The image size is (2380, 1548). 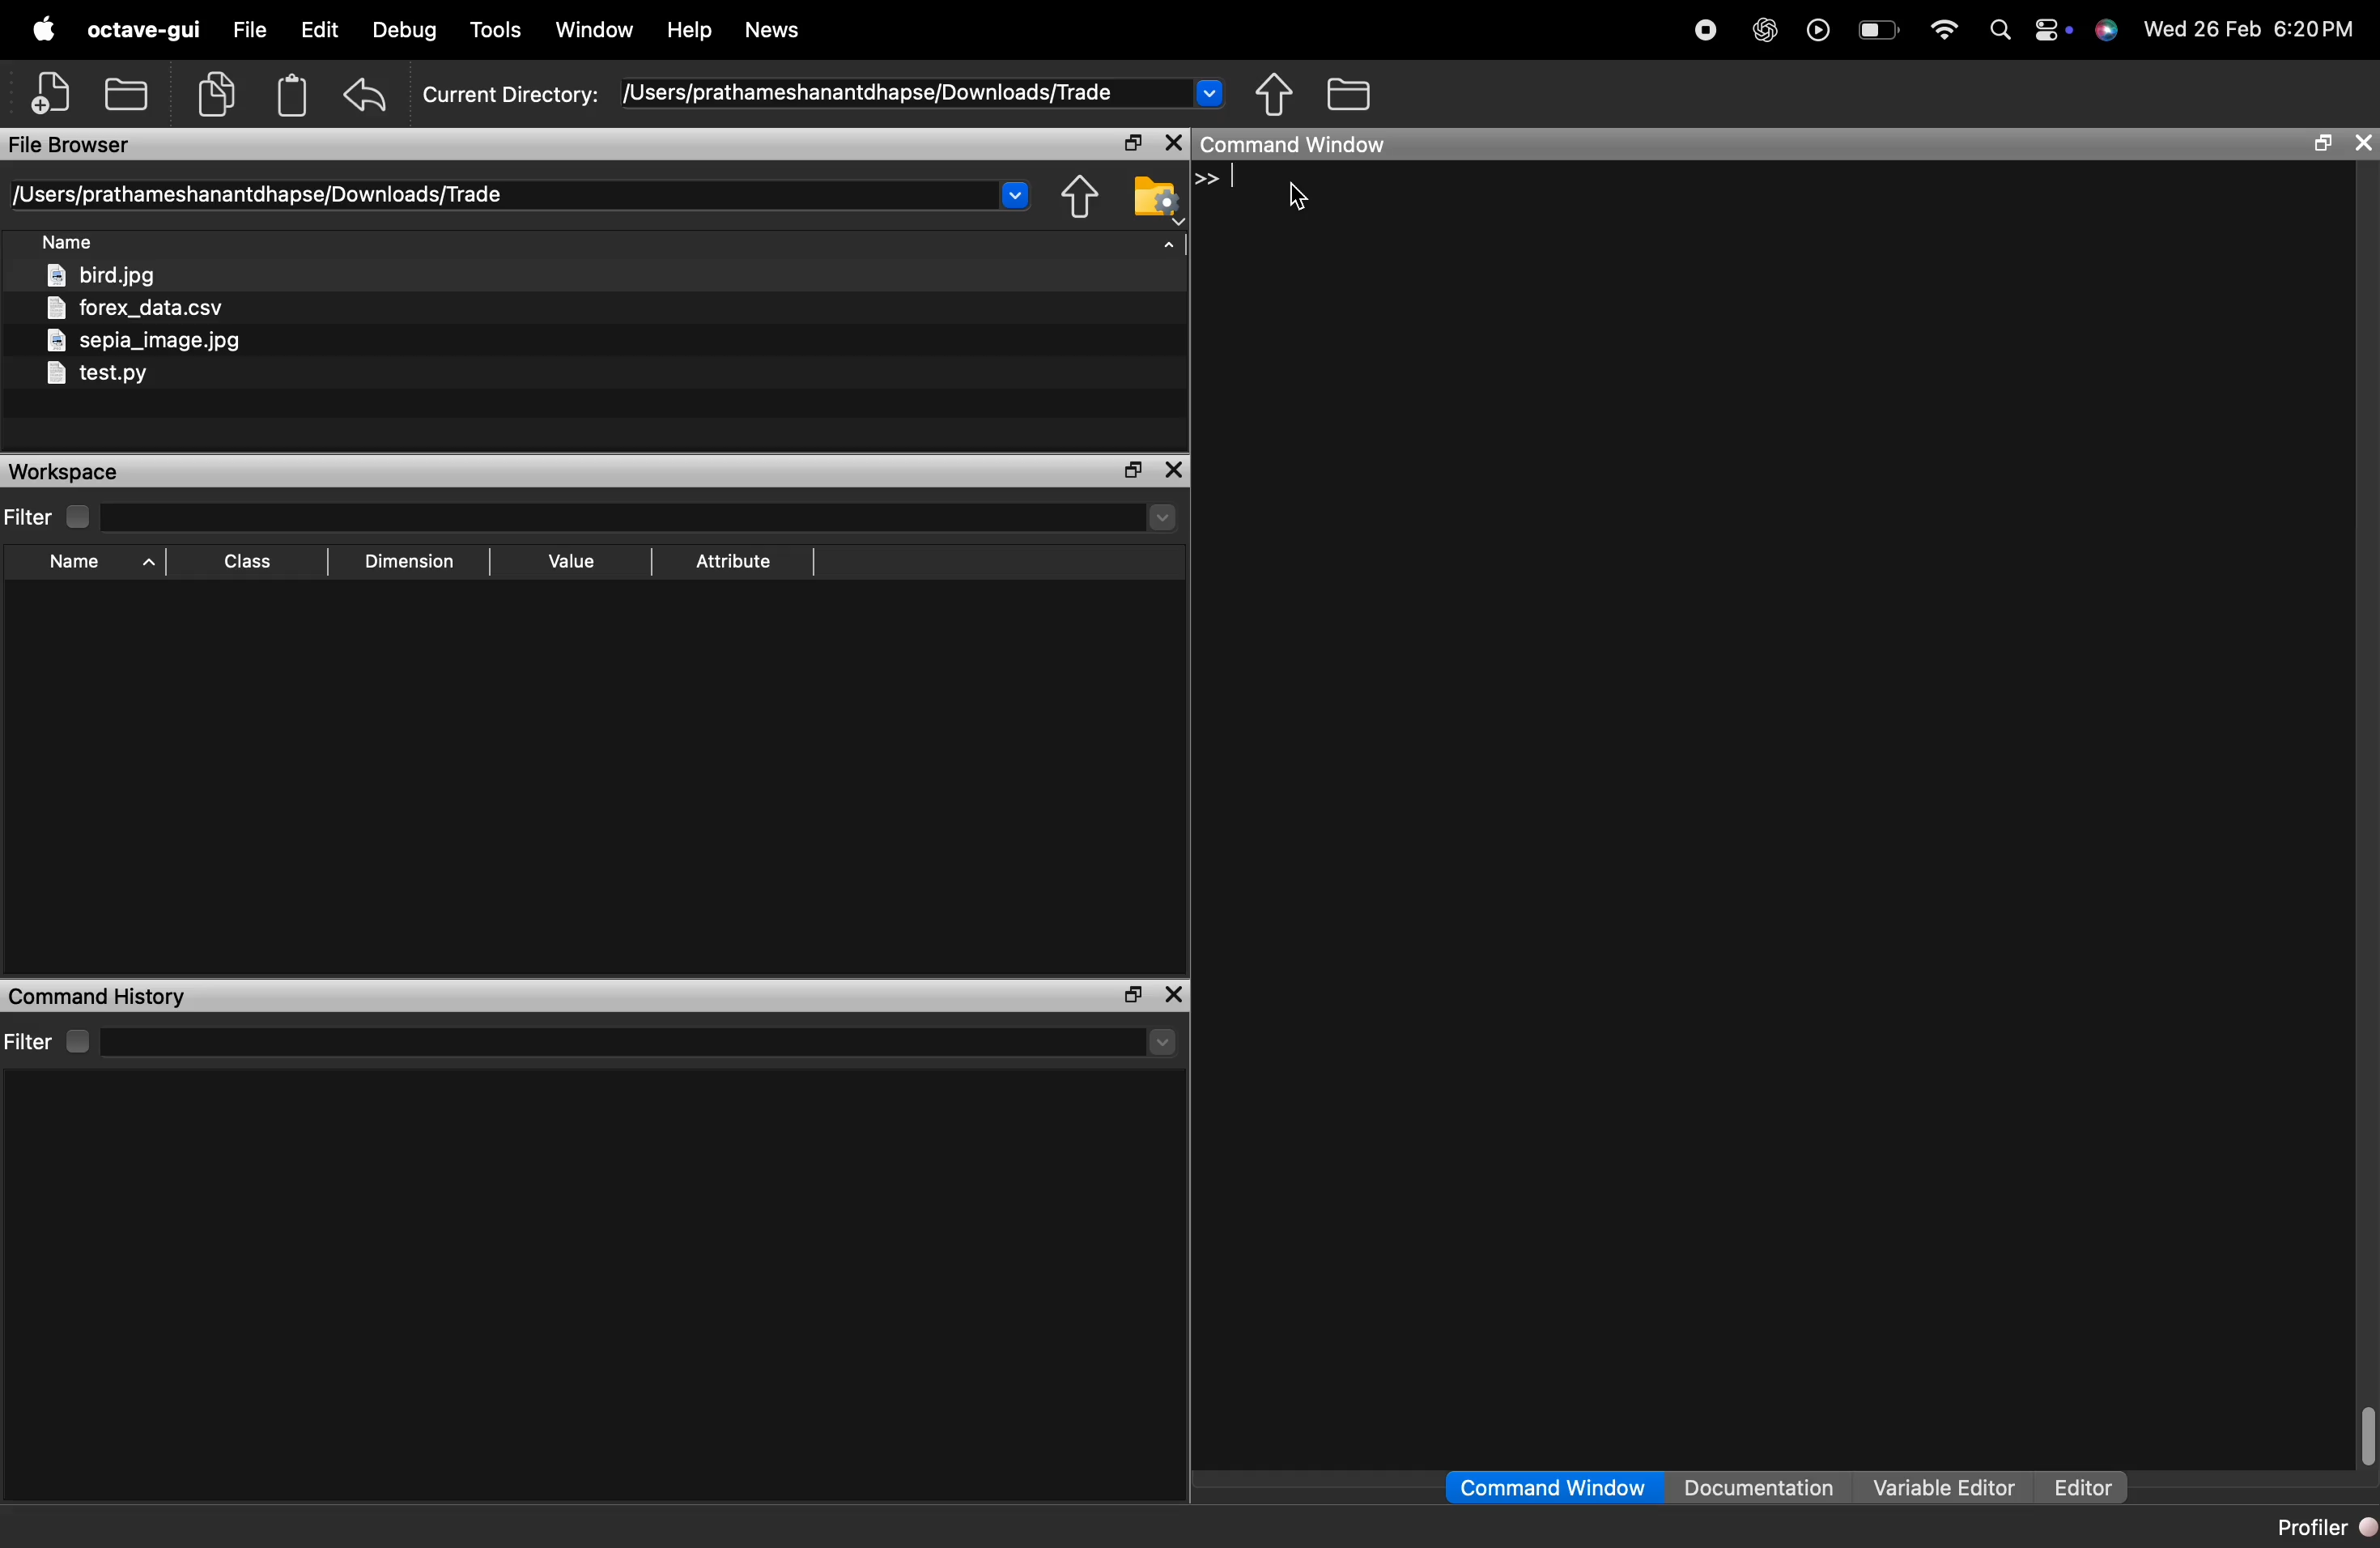 I want to click on Command Window, so click(x=1296, y=144).